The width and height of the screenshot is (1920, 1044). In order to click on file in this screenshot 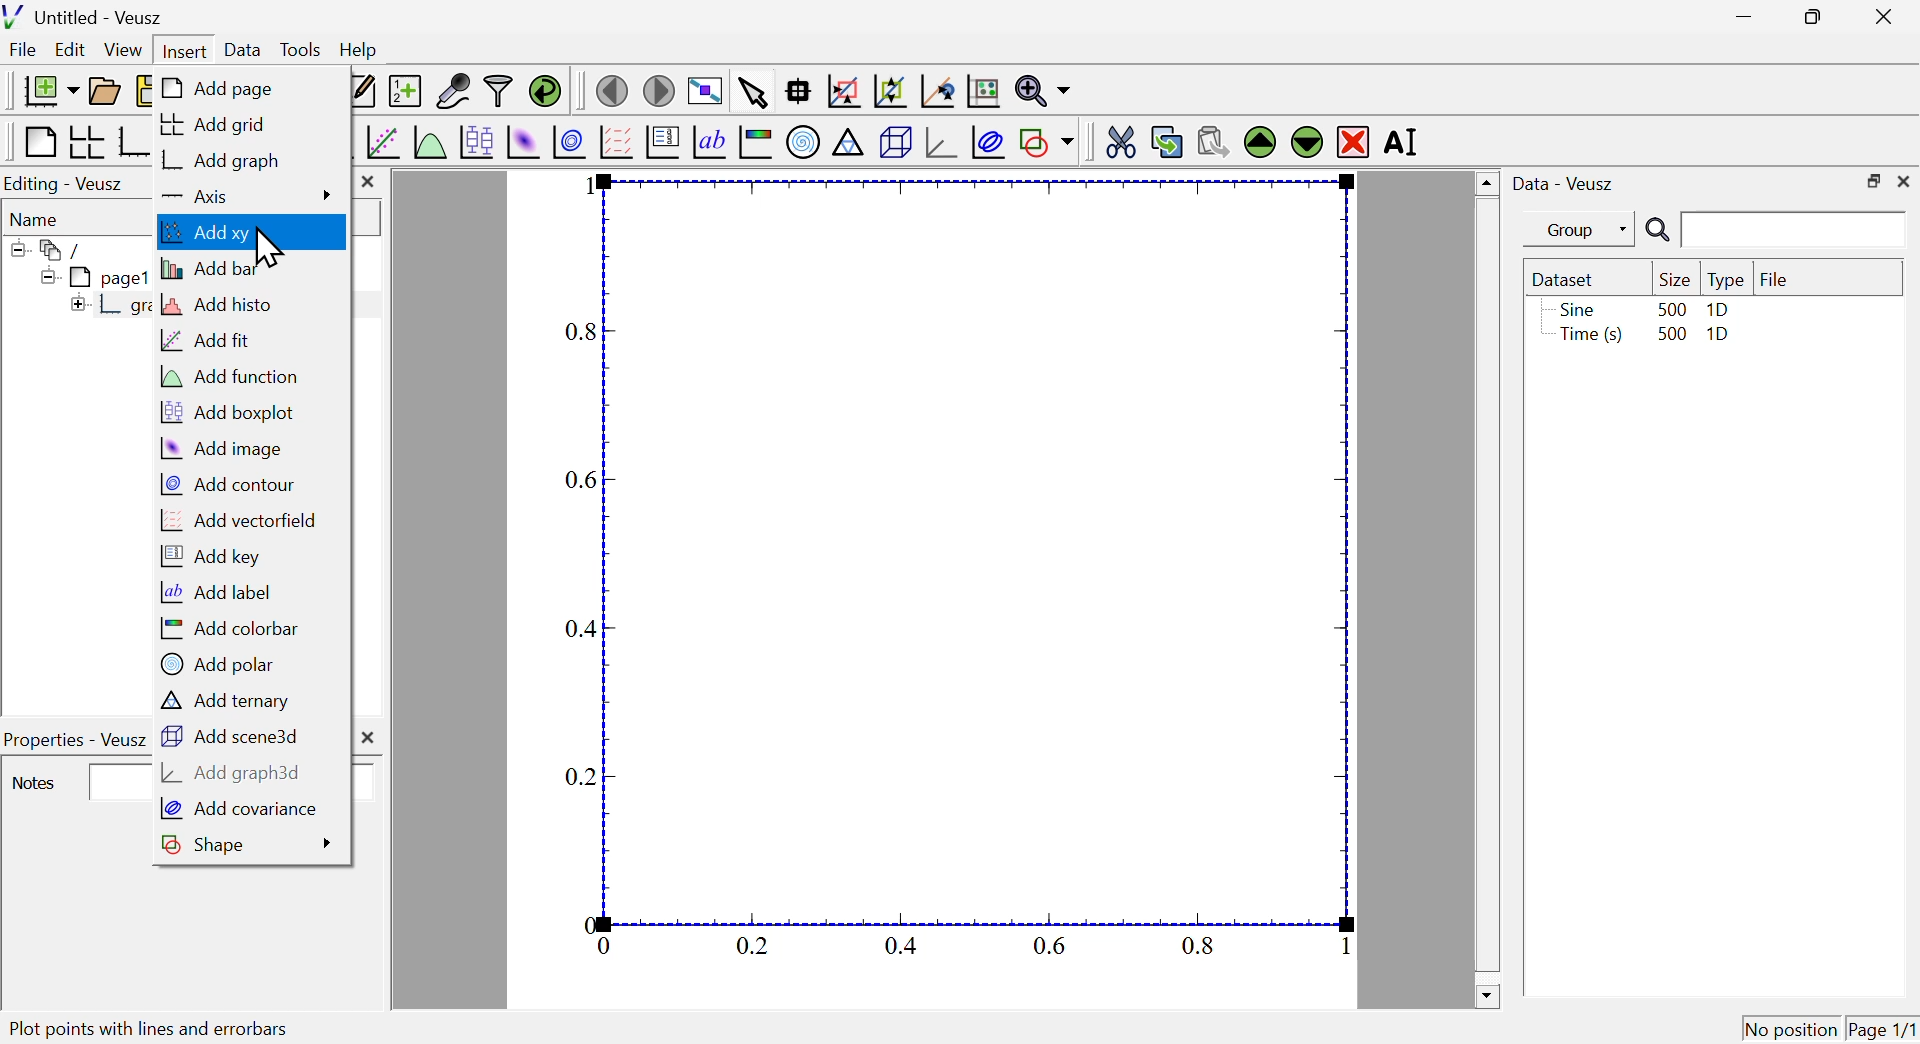, I will do `click(25, 52)`.